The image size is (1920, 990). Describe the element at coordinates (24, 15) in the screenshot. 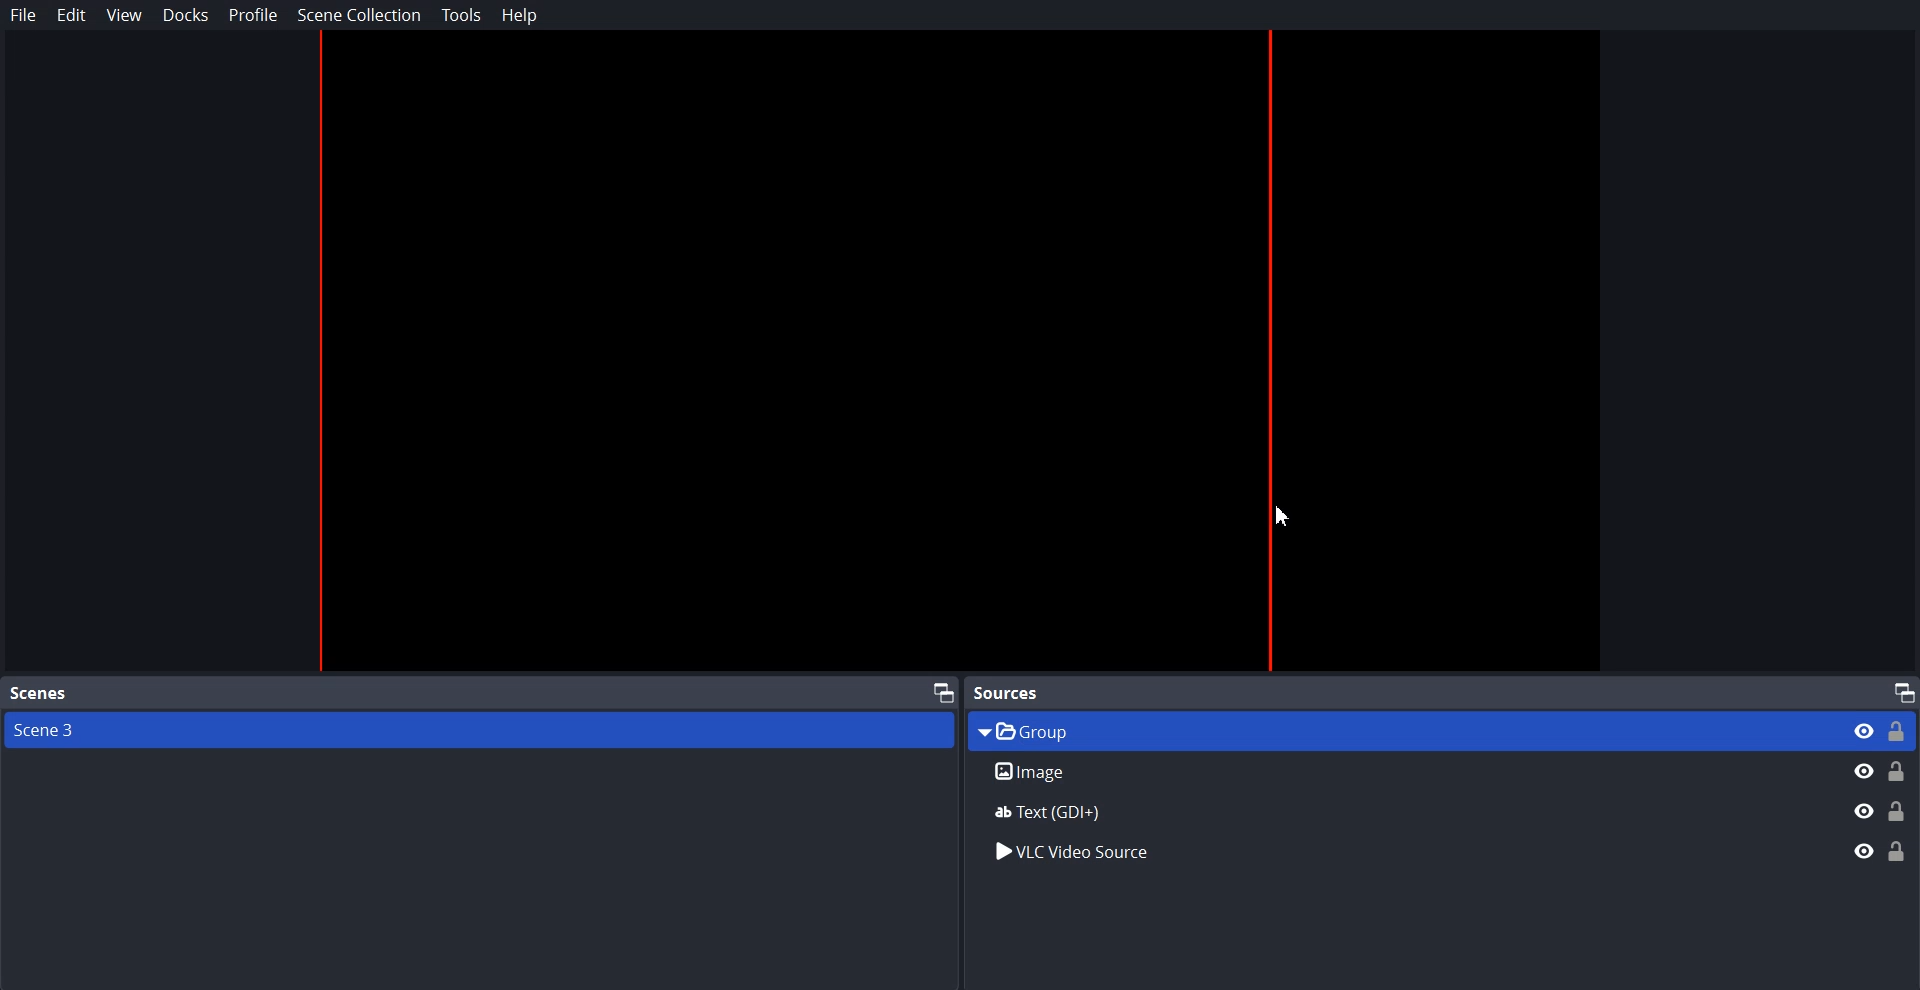

I see `File` at that location.